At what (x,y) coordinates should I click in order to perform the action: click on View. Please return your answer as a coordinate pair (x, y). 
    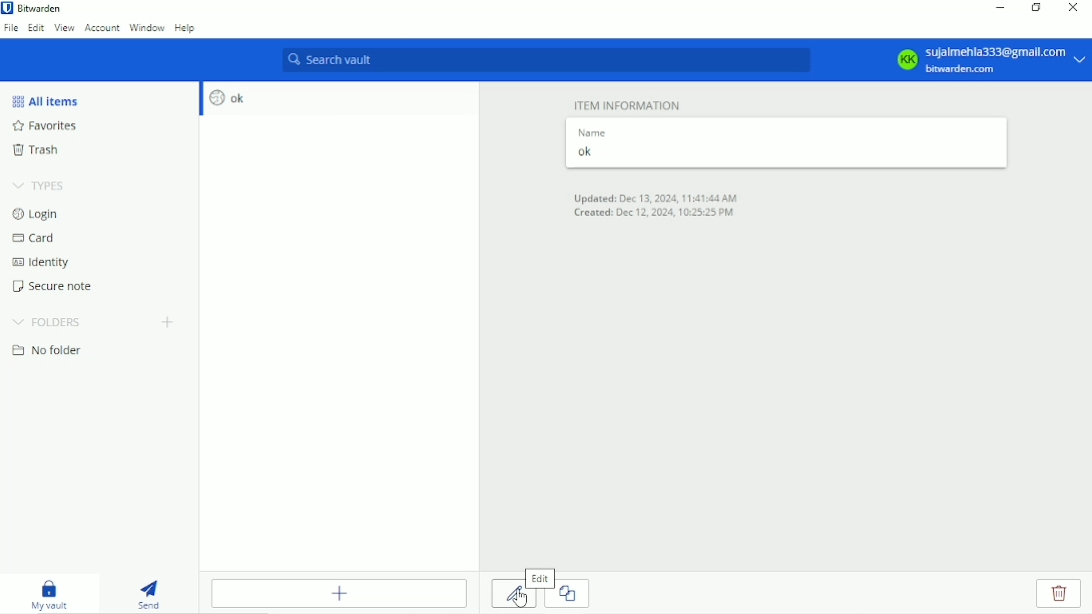
    Looking at the image, I should click on (63, 29).